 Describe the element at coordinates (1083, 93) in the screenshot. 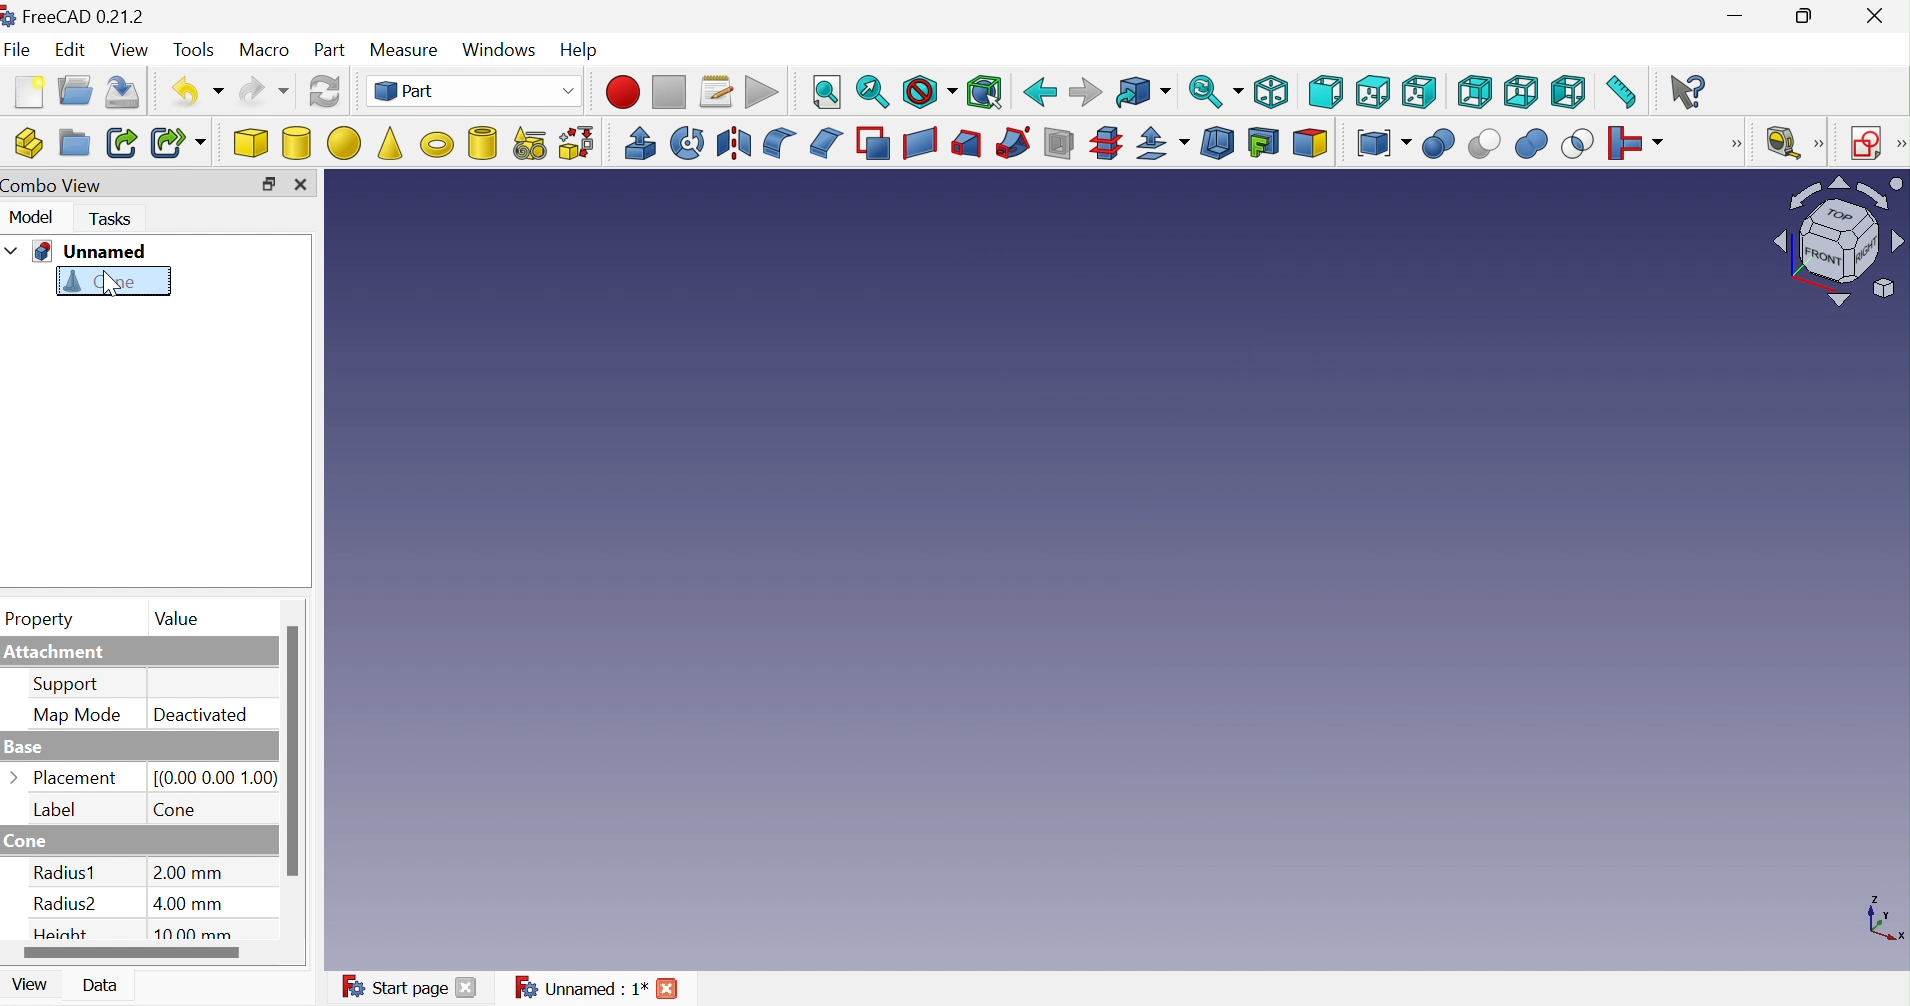

I see `Forward` at that location.